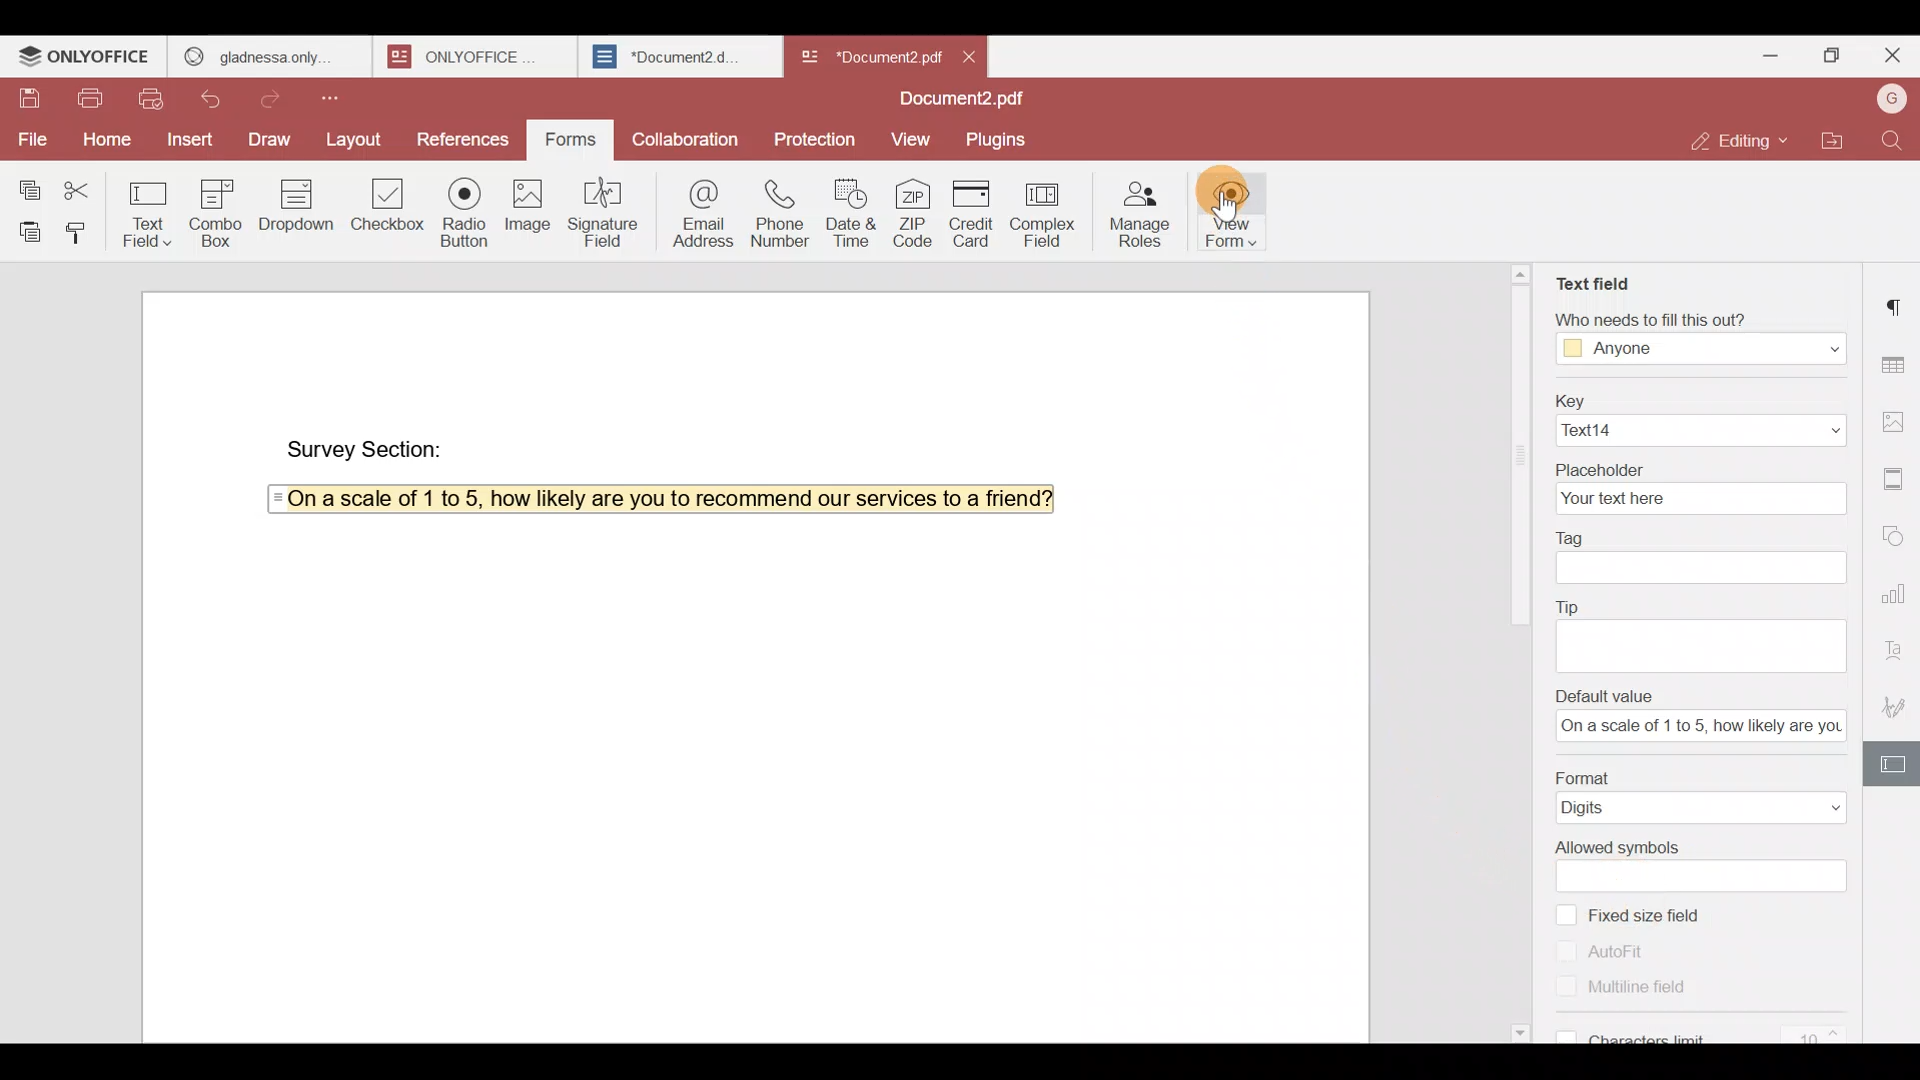 The width and height of the screenshot is (1920, 1080). I want to click on Tag, so click(1693, 534).